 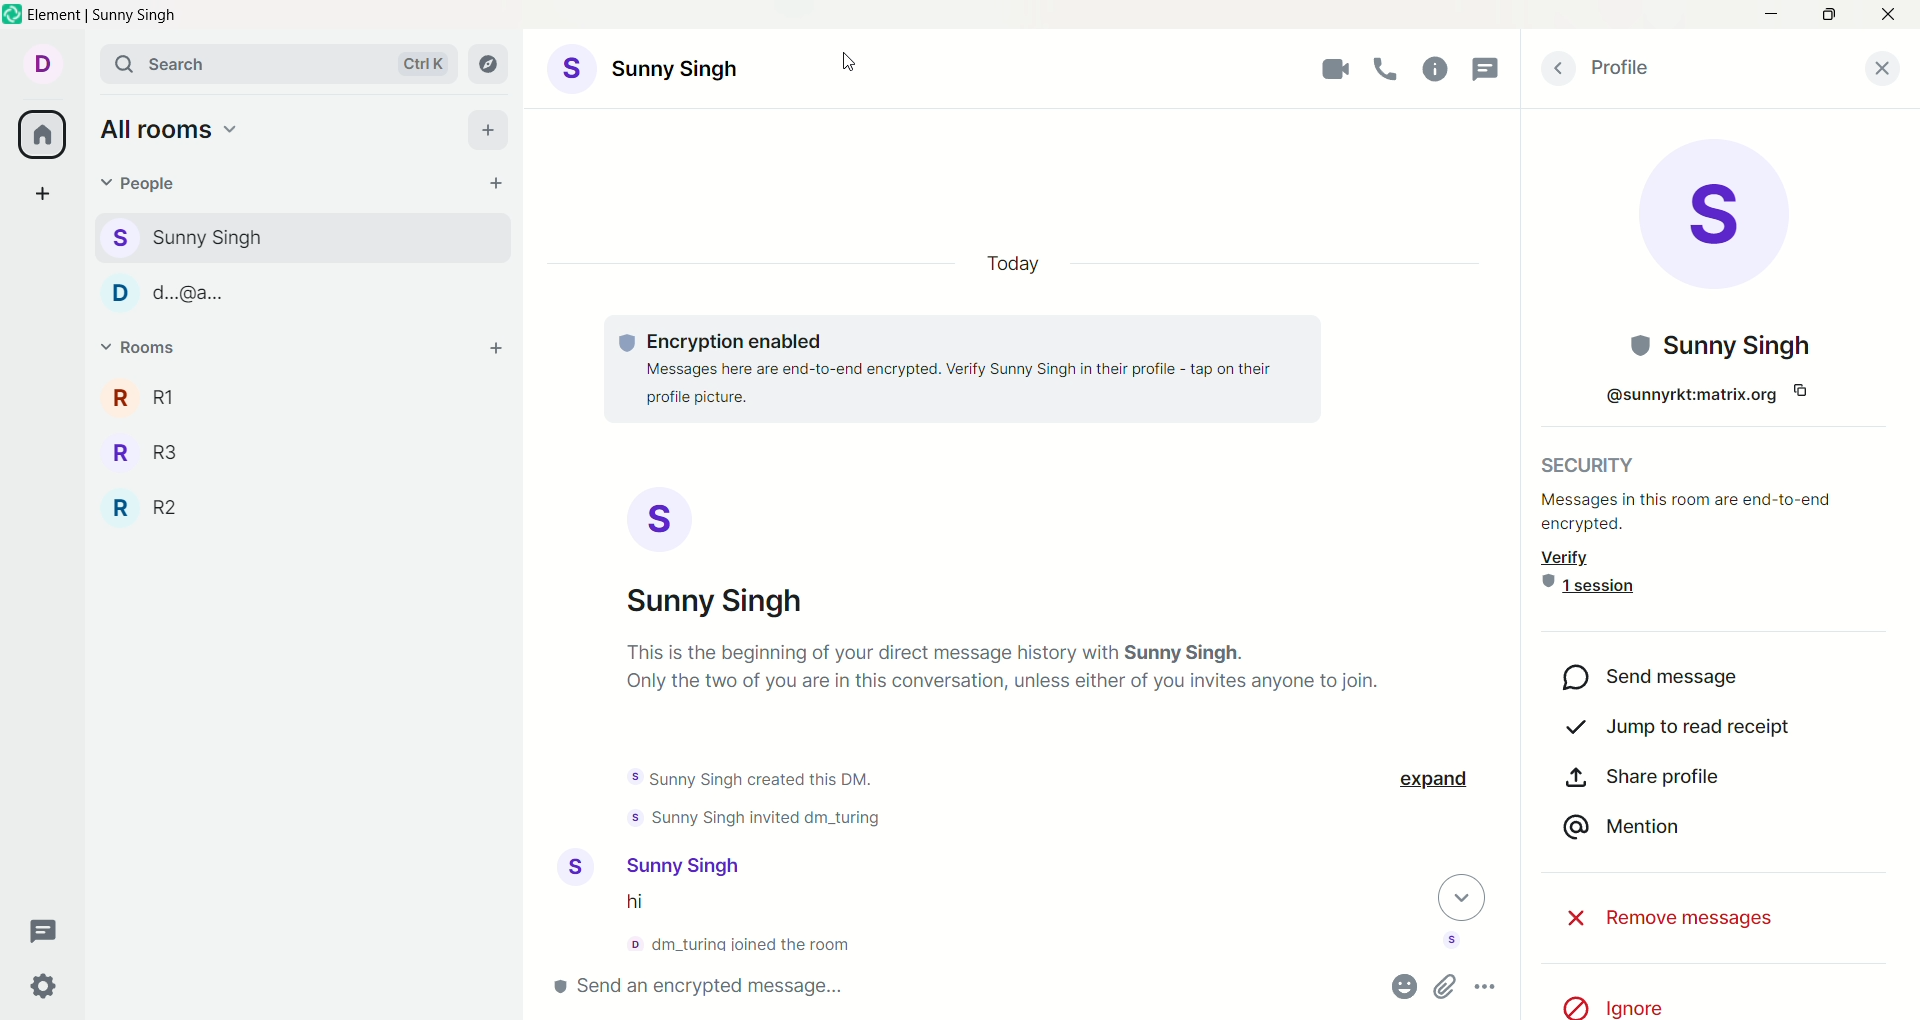 I want to click on account, so click(x=1717, y=219).